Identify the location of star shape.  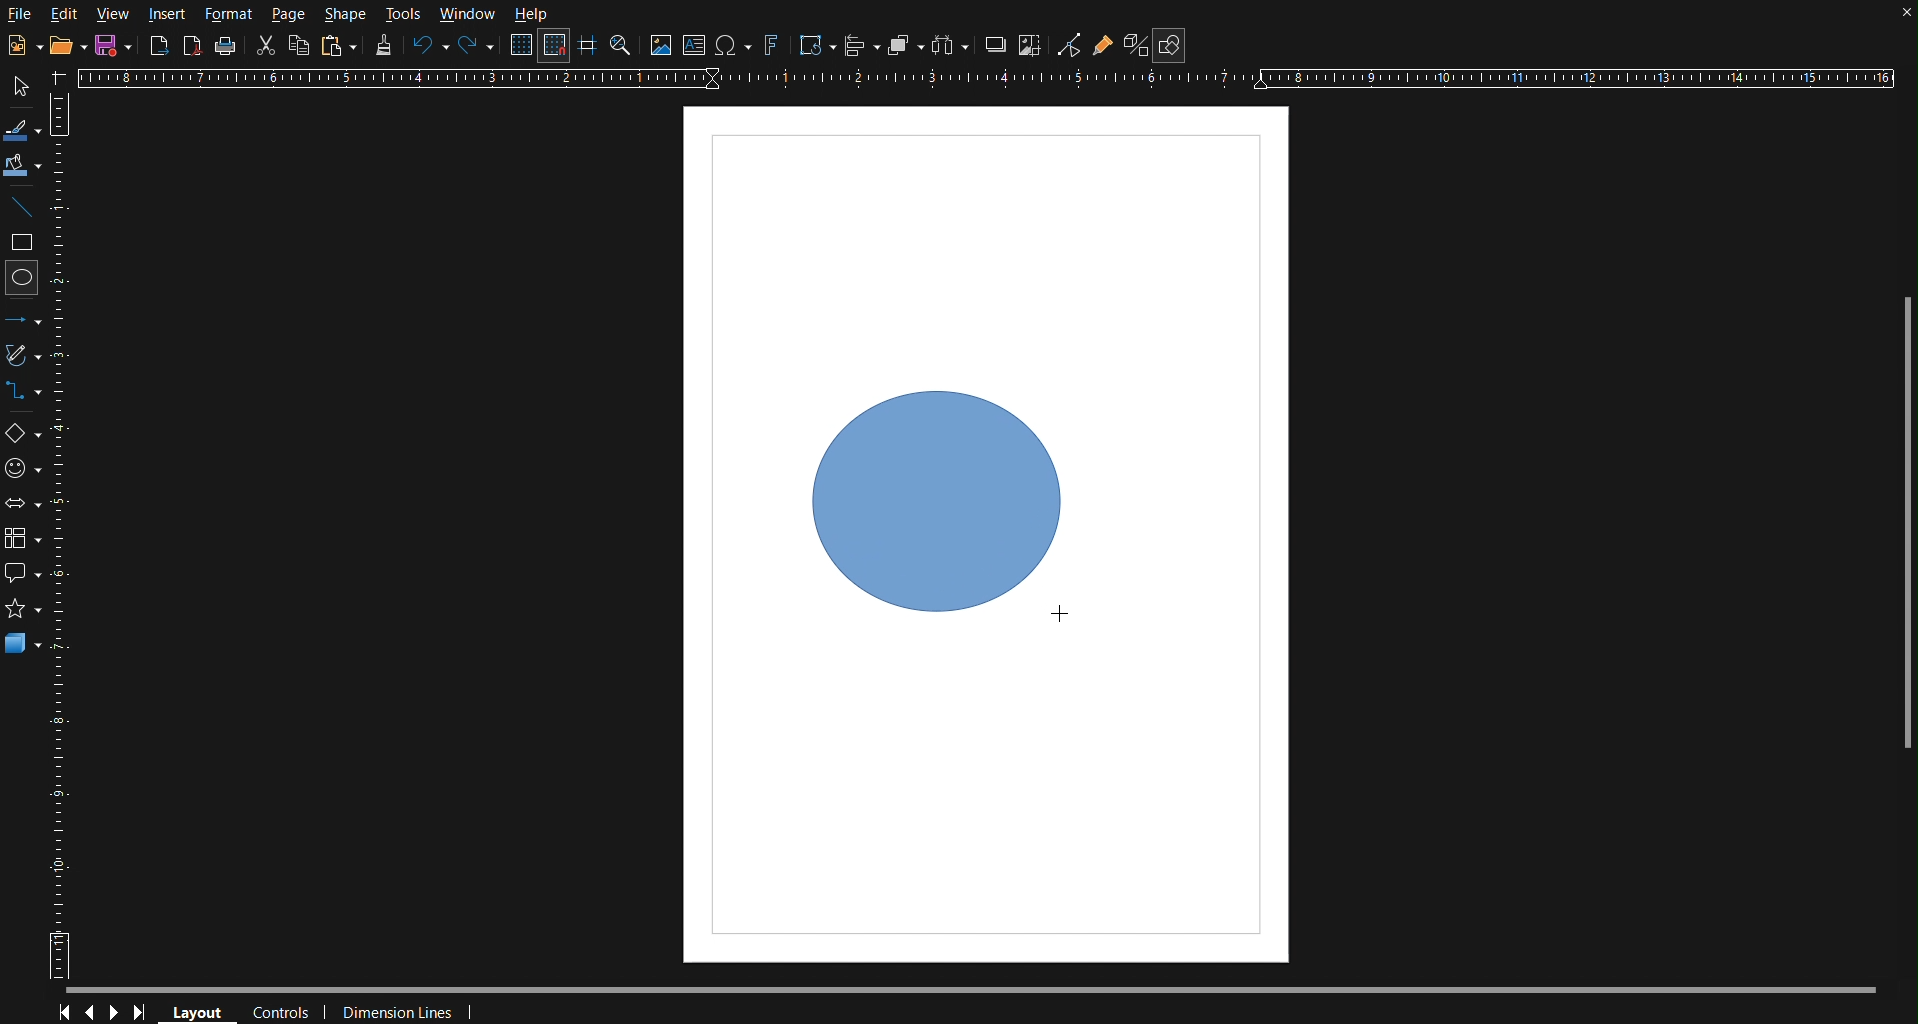
(25, 607).